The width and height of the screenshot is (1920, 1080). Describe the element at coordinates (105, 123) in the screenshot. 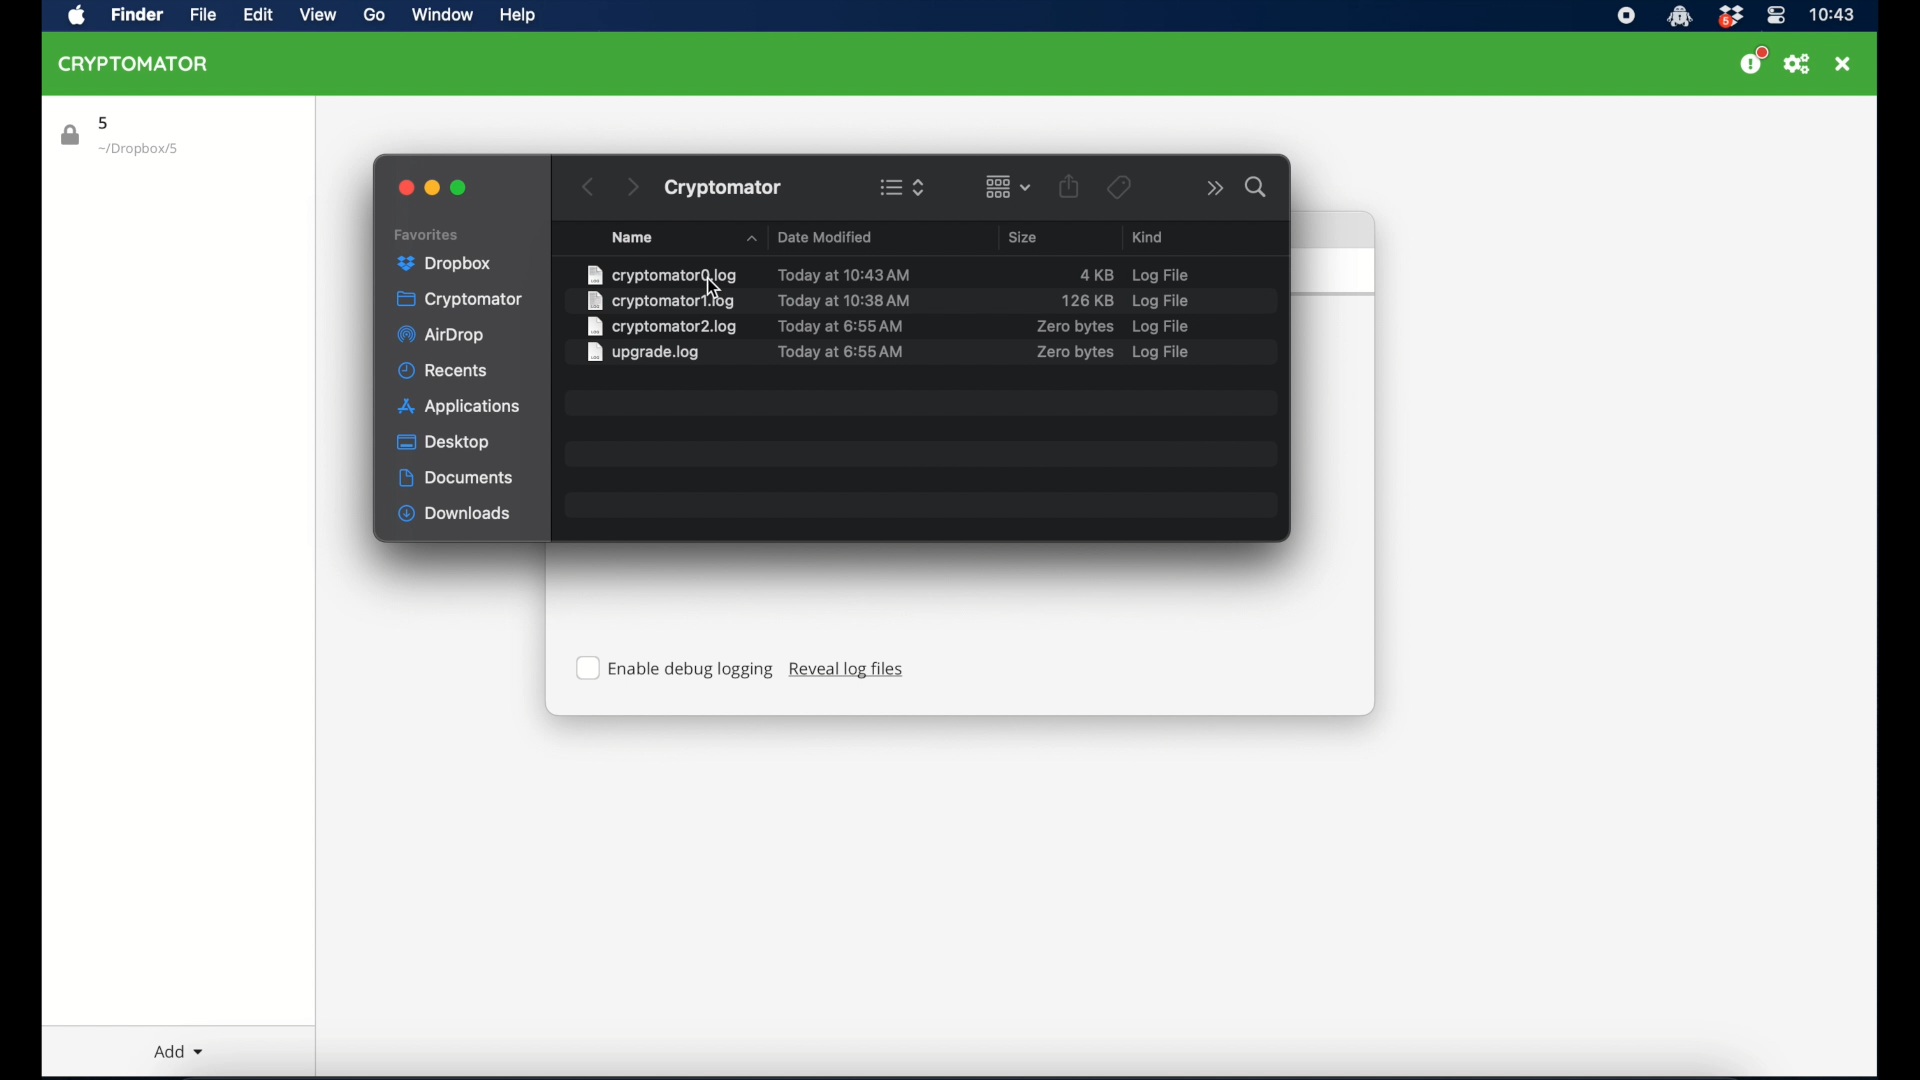

I see `5` at that location.